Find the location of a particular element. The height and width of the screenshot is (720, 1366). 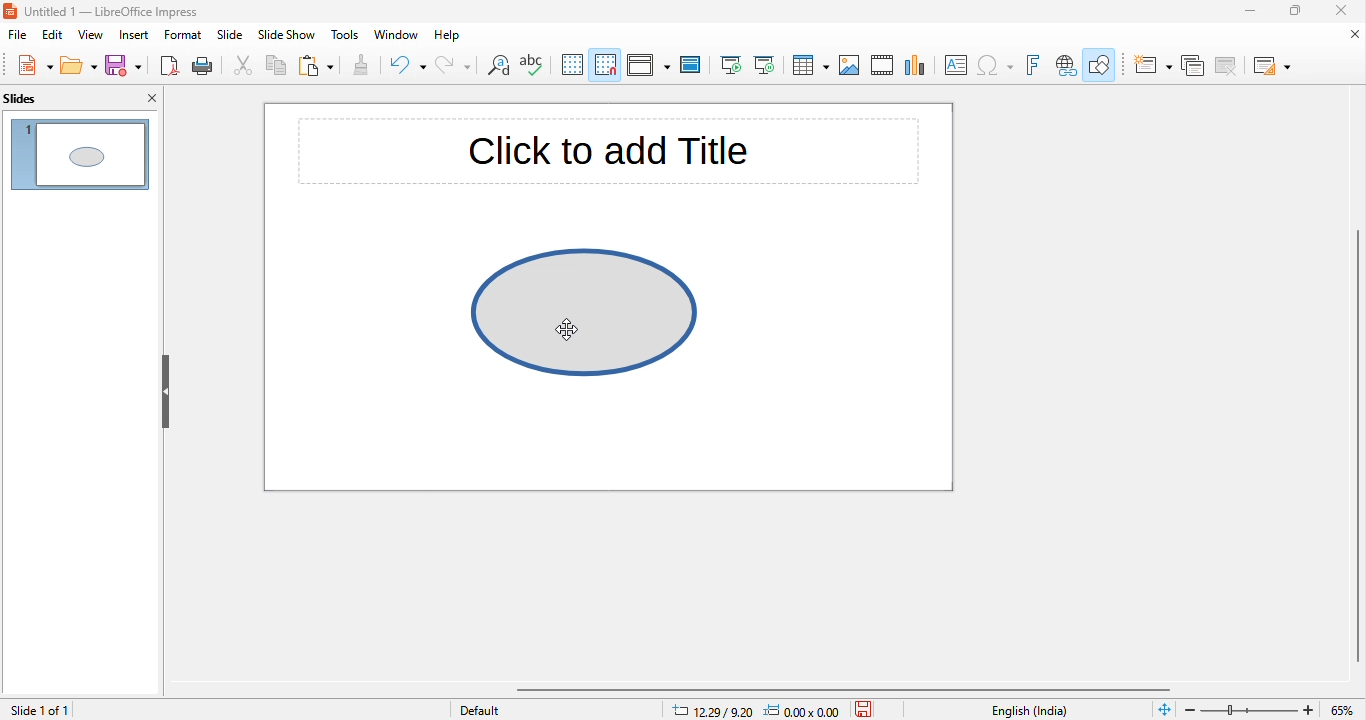

slide layout is located at coordinates (1269, 64).